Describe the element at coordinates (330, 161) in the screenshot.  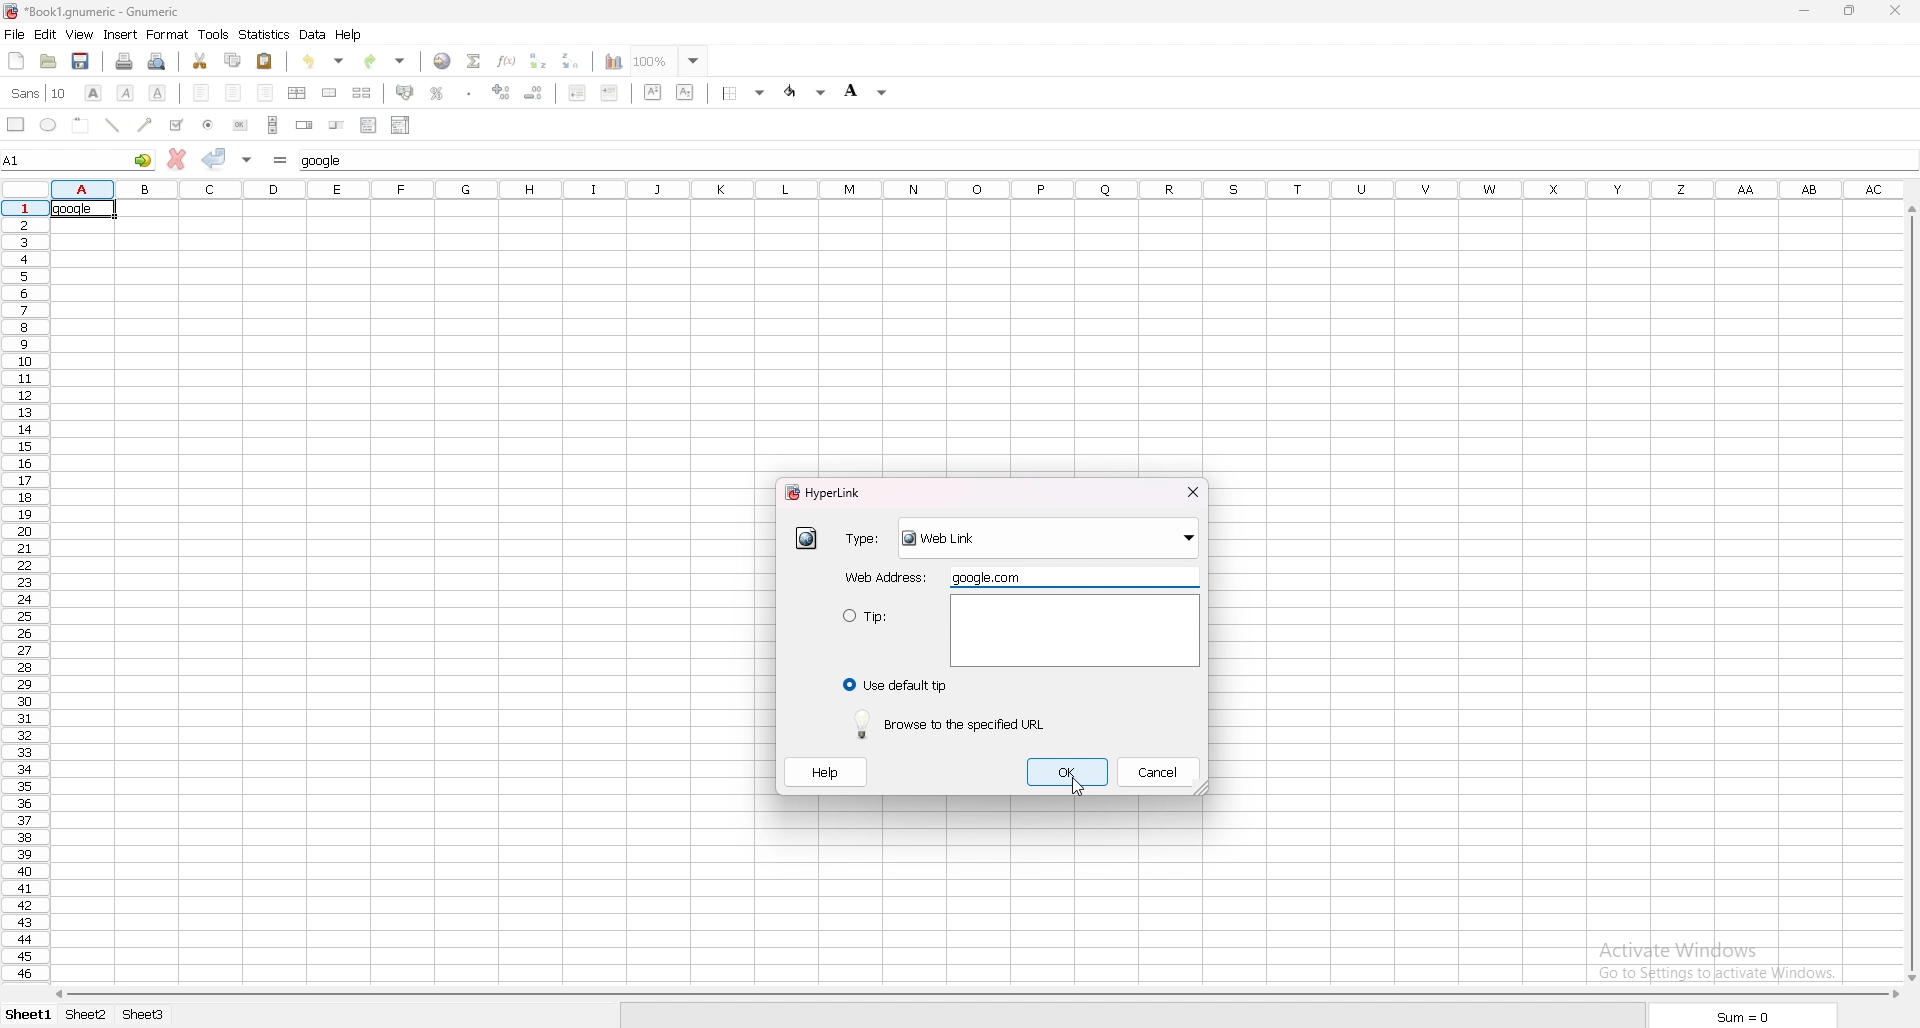
I see `cell input` at that location.